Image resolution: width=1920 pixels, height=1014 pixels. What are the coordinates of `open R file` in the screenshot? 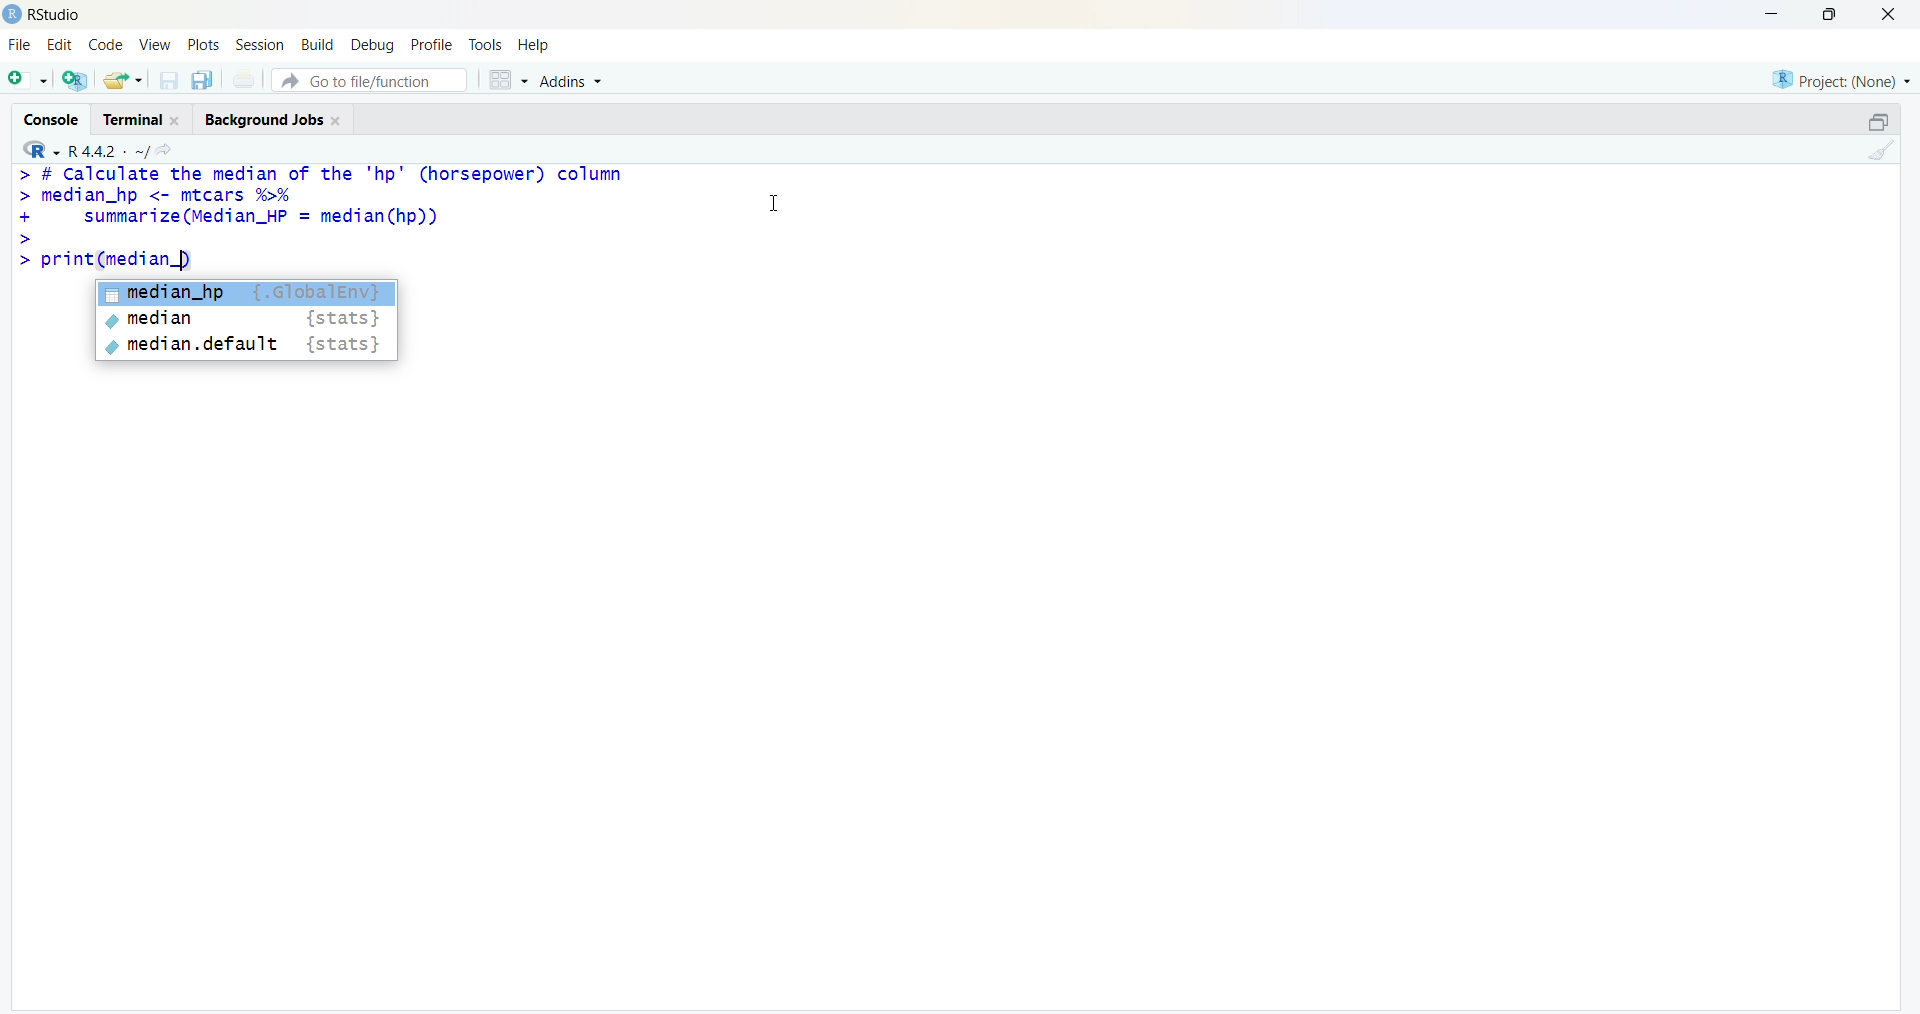 It's located at (74, 81).